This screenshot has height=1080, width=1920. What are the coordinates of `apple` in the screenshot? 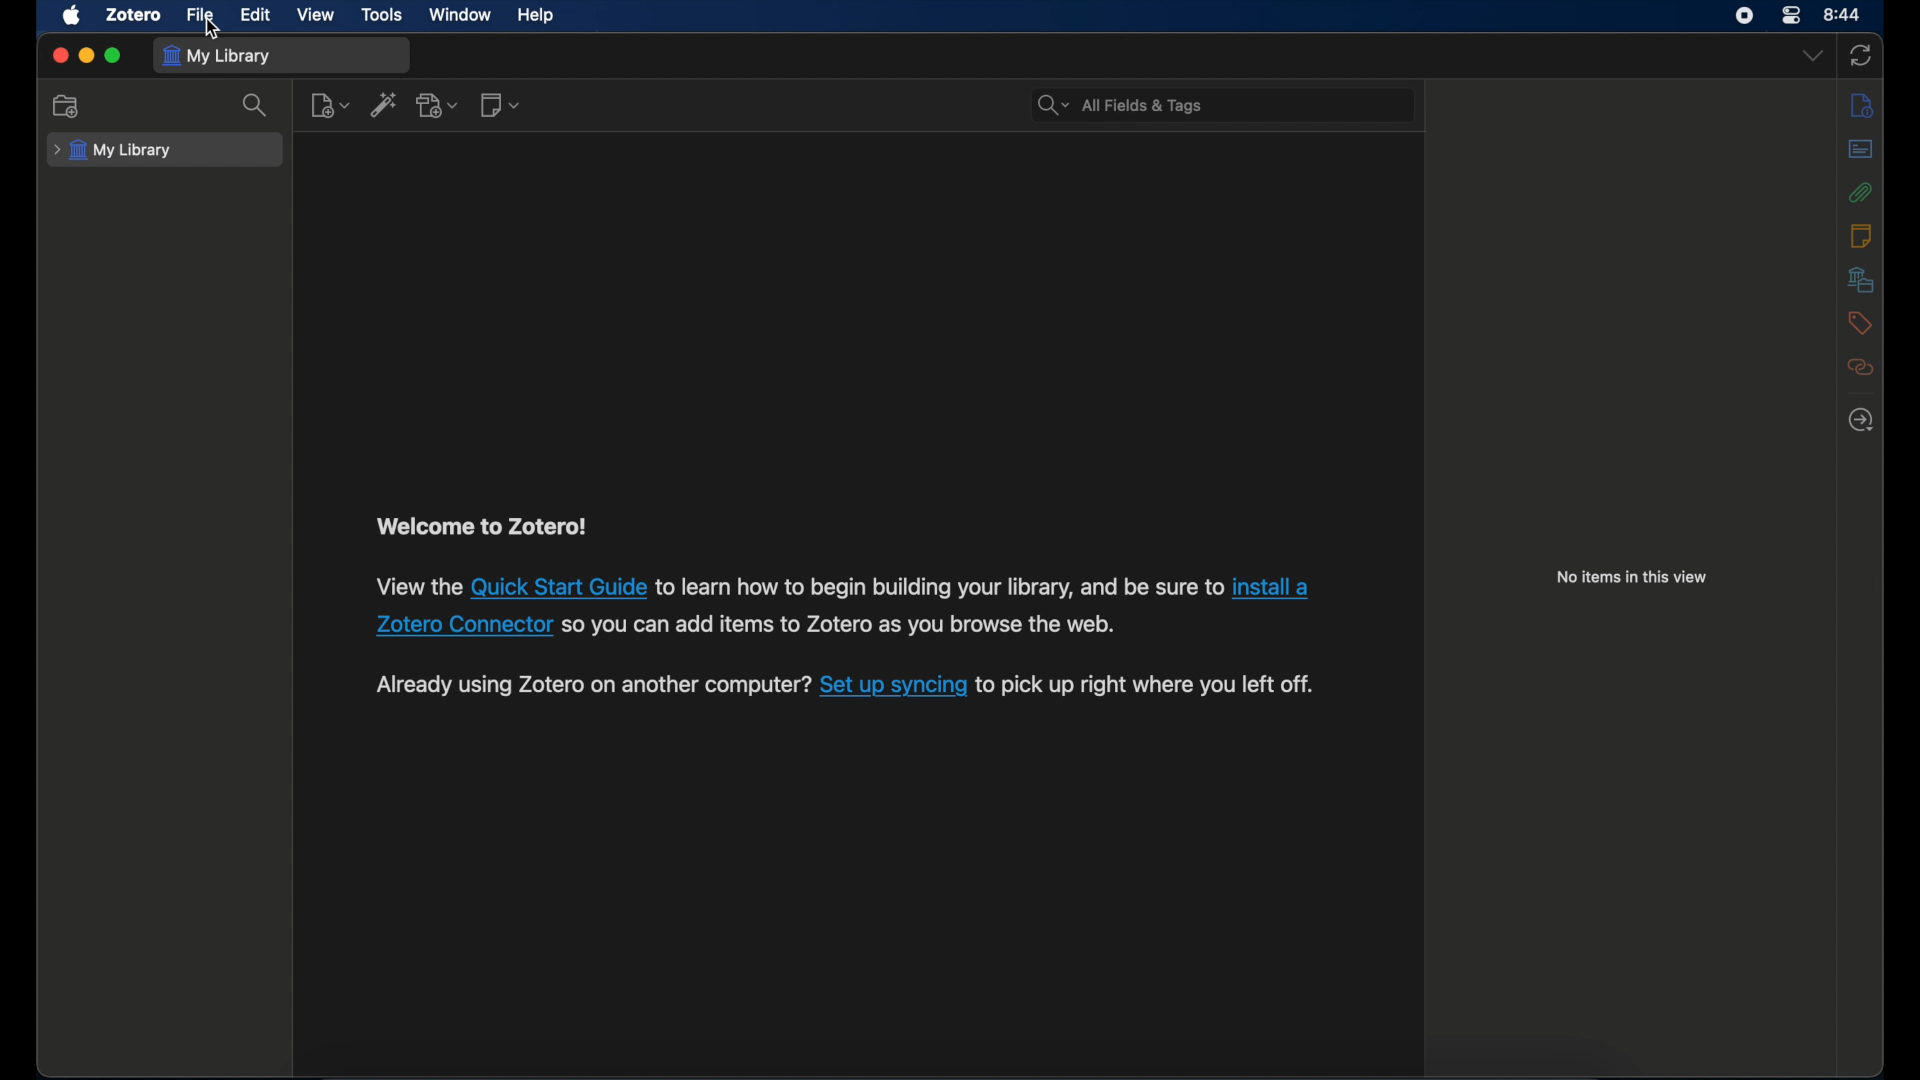 It's located at (72, 16).